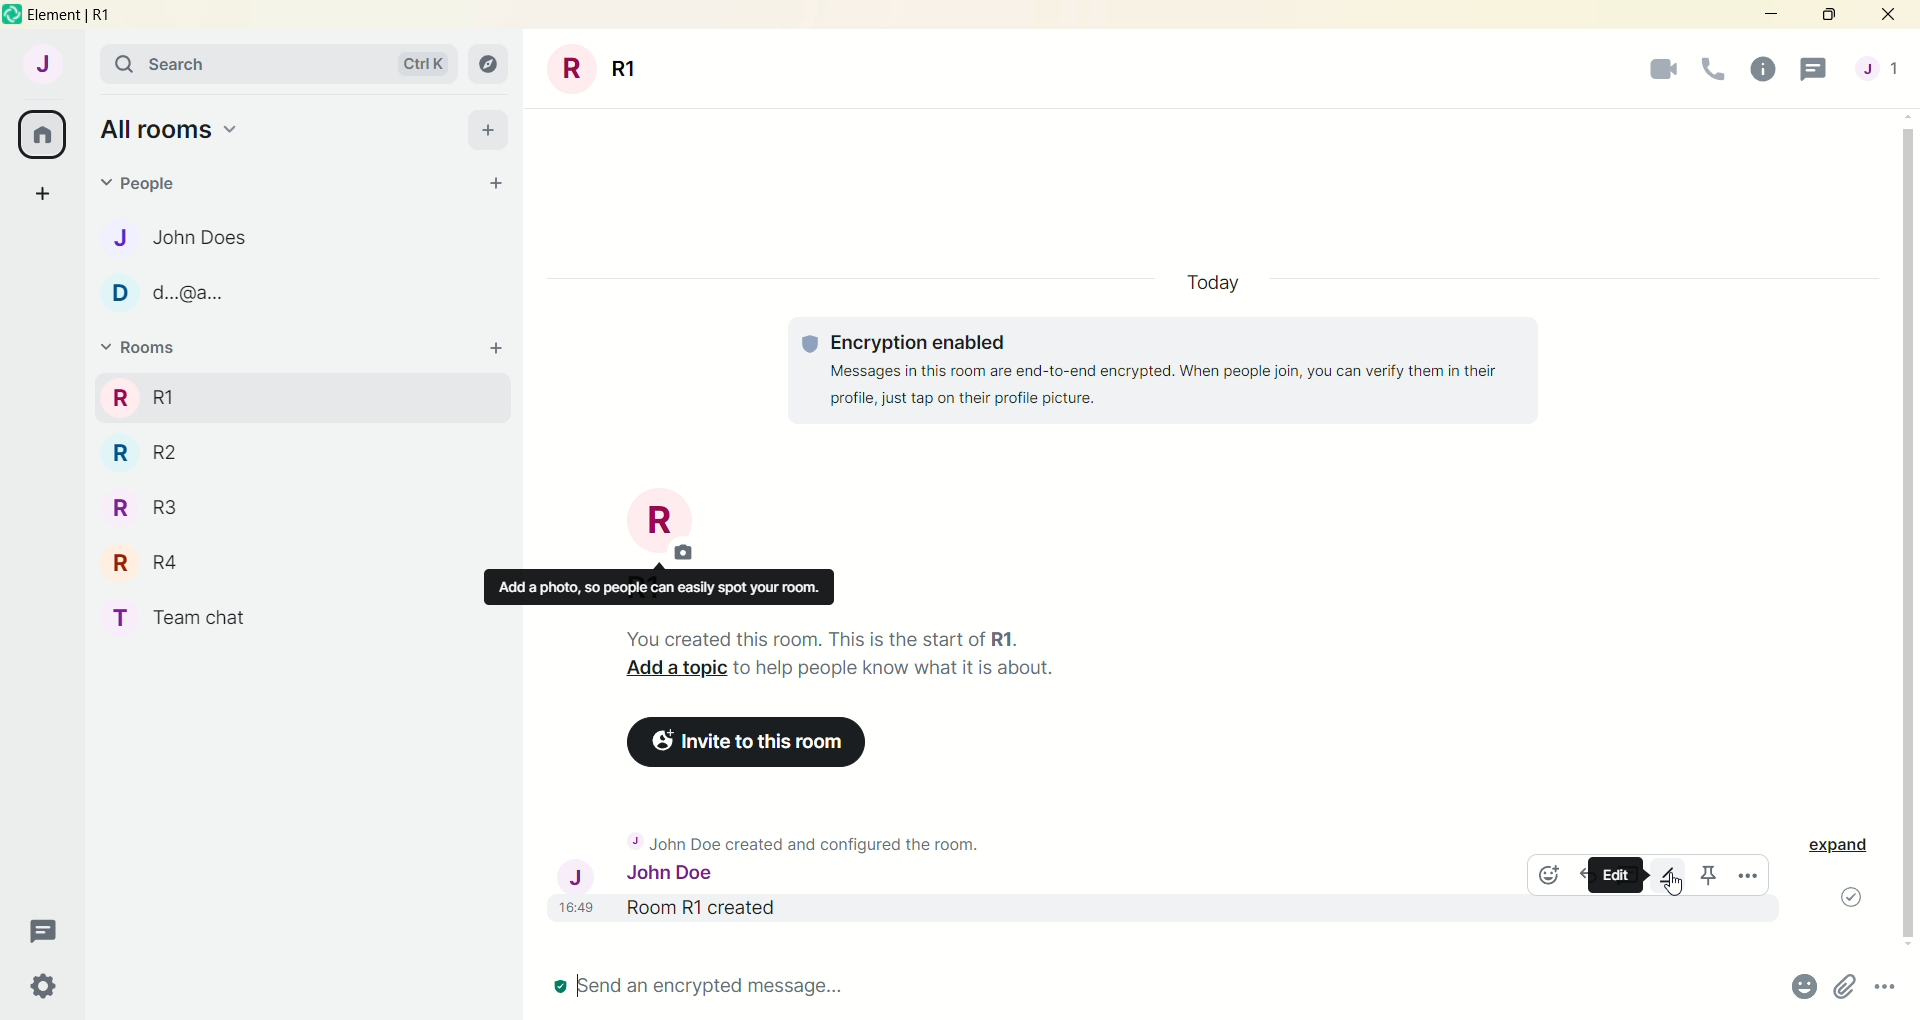 The height and width of the screenshot is (1020, 1920). What do you see at coordinates (49, 927) in the screenshot?
I see `threads` at bounding box center [49, 927].